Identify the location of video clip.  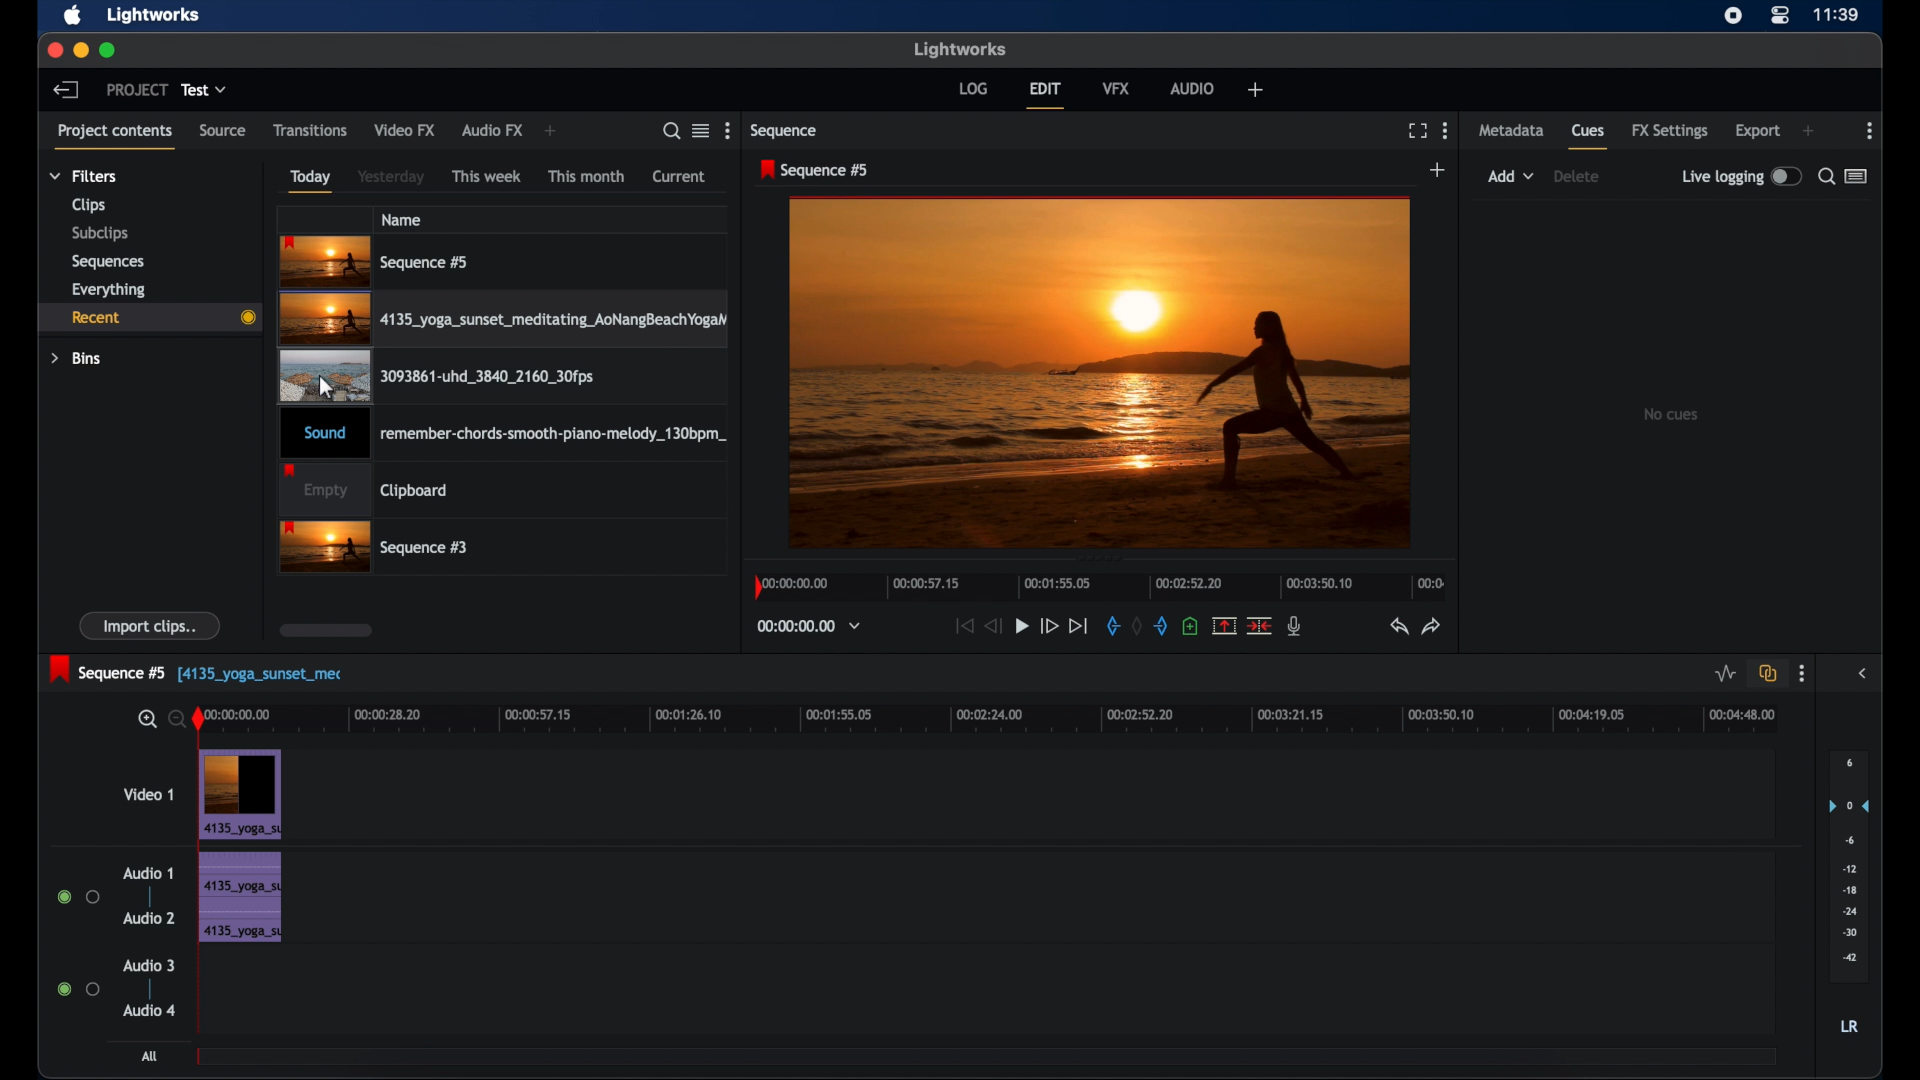
(503, 320).